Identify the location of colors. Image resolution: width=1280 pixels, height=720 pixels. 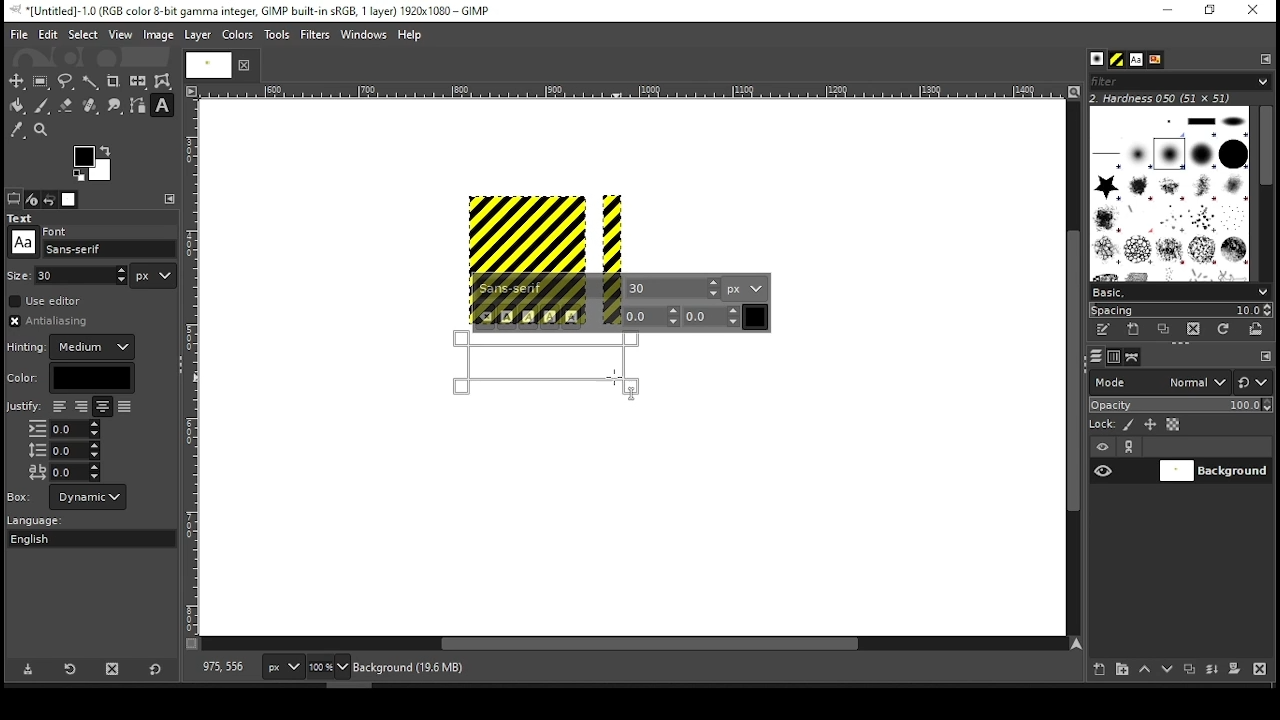
(93, 163).